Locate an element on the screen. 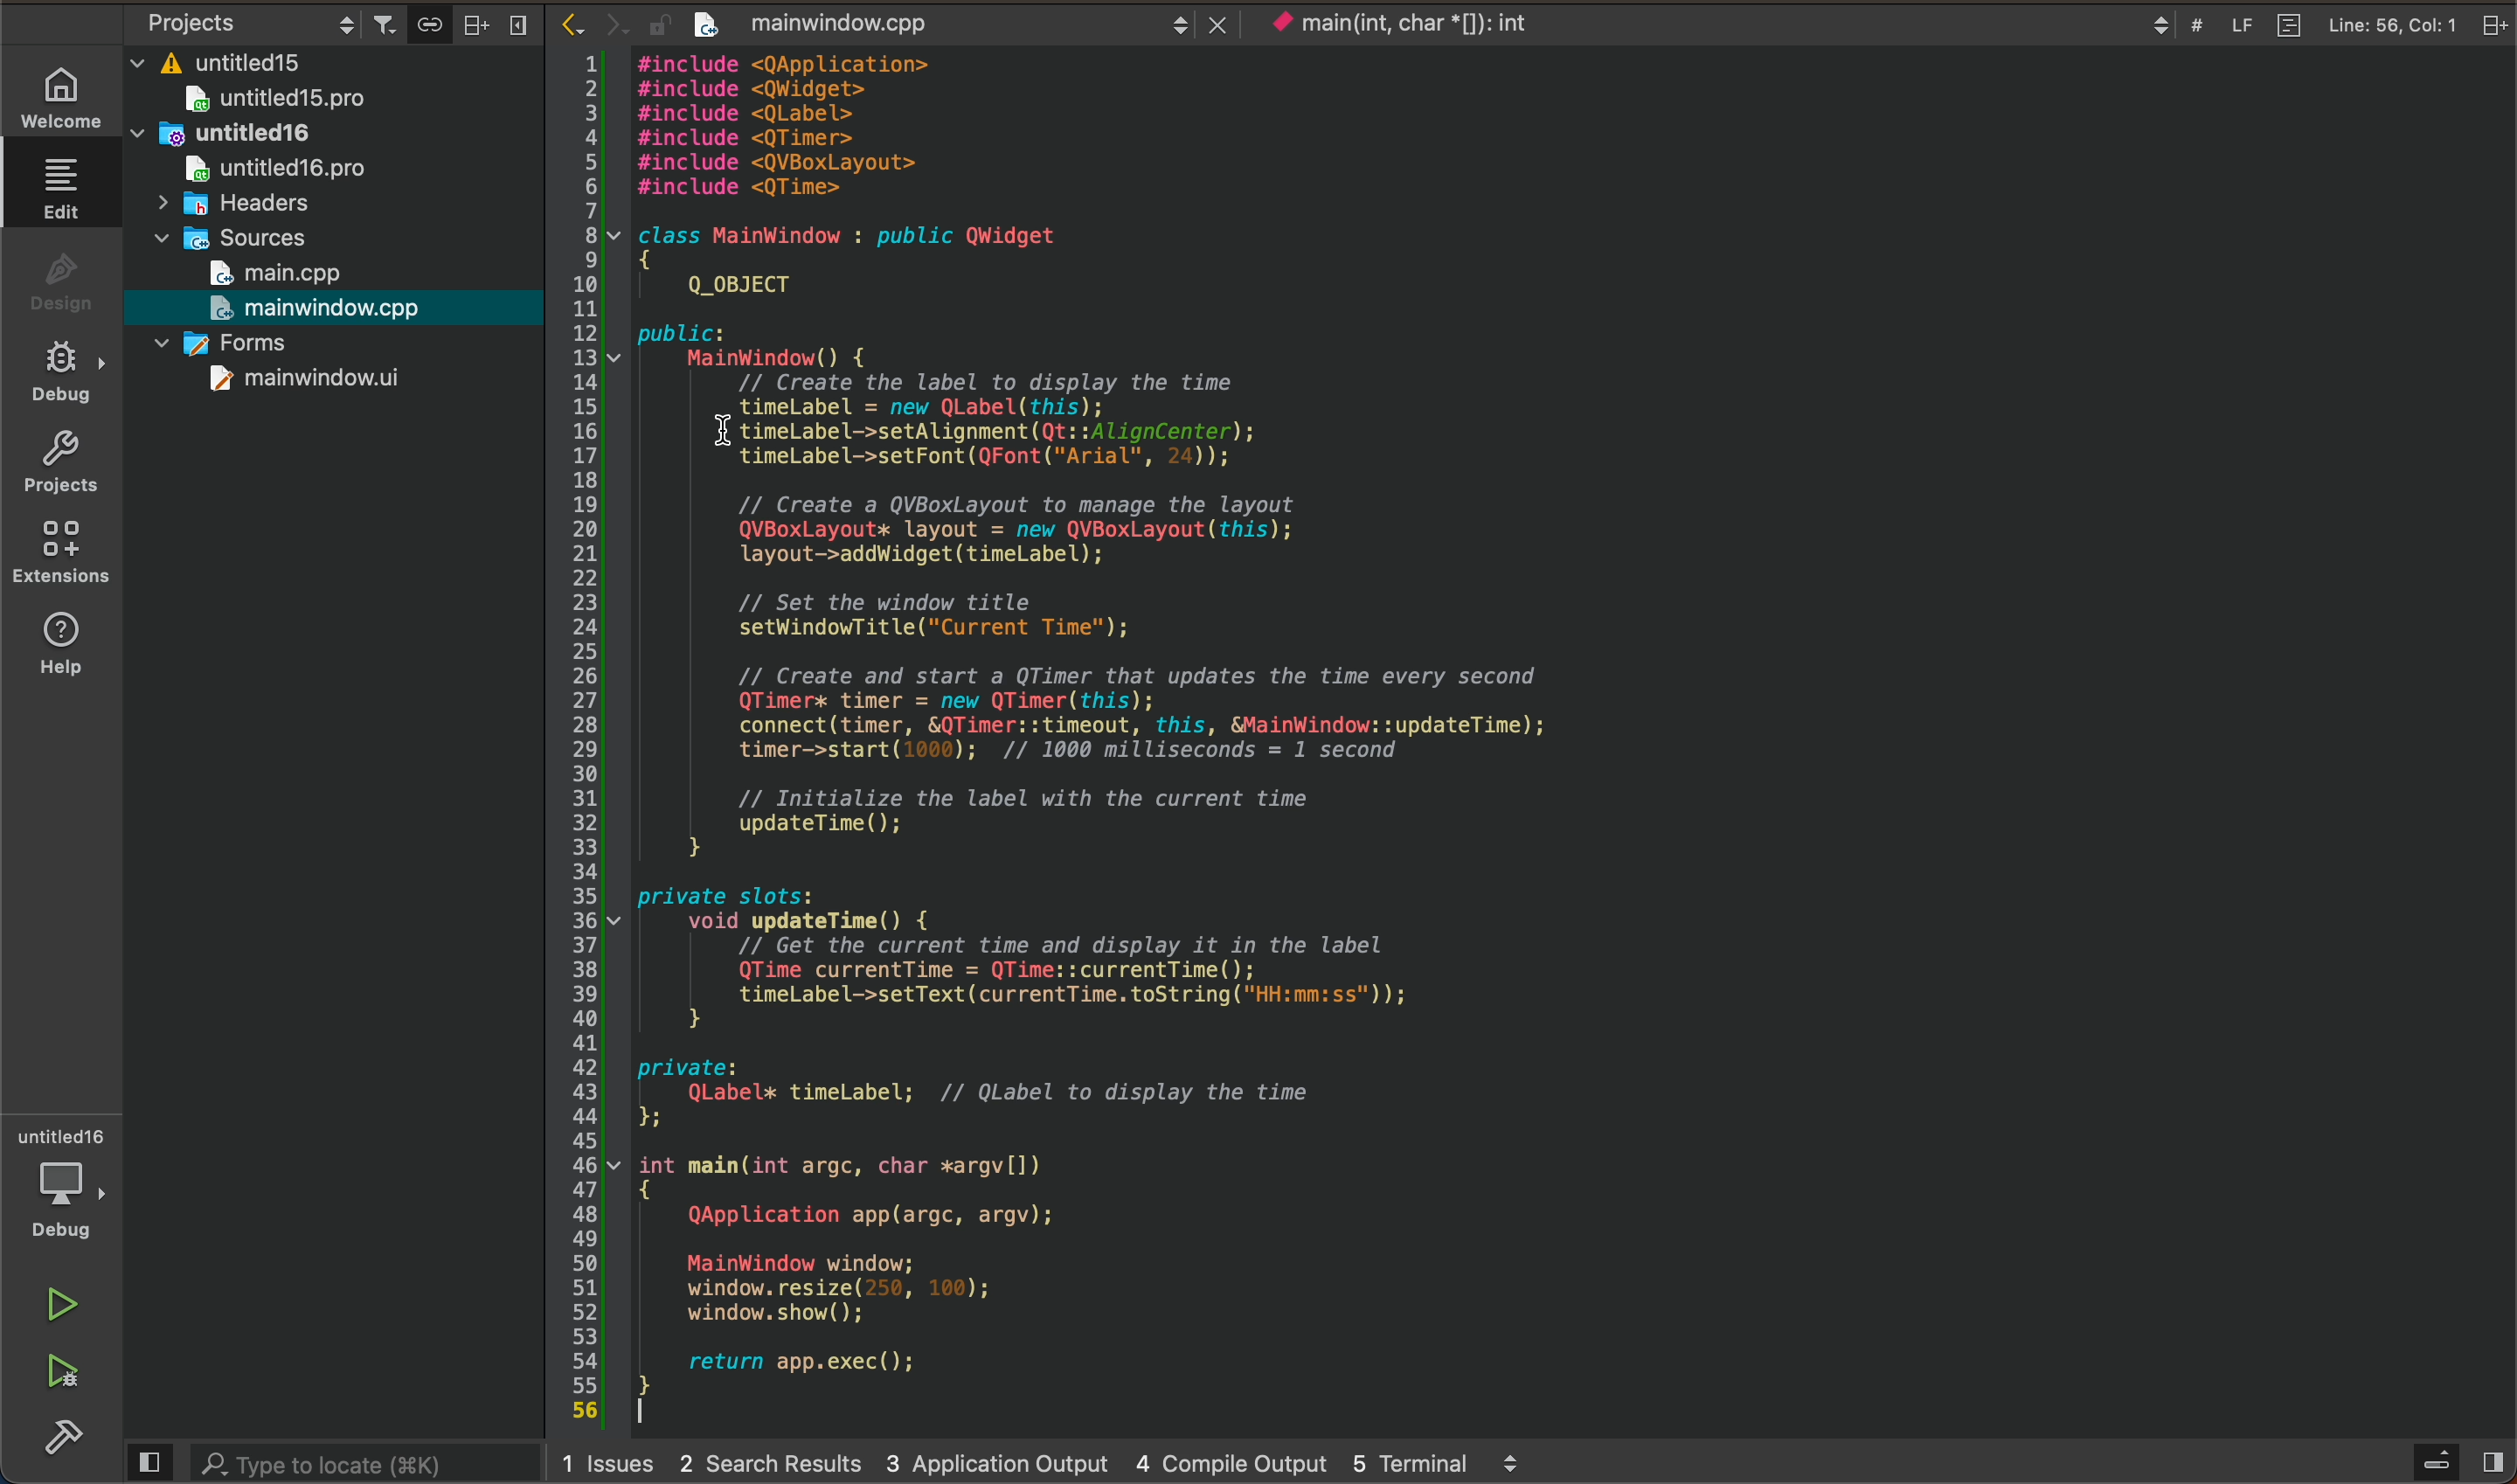 The width and height of the screenshot is (2517, 1484). build is located at coordinates (59, 1440).